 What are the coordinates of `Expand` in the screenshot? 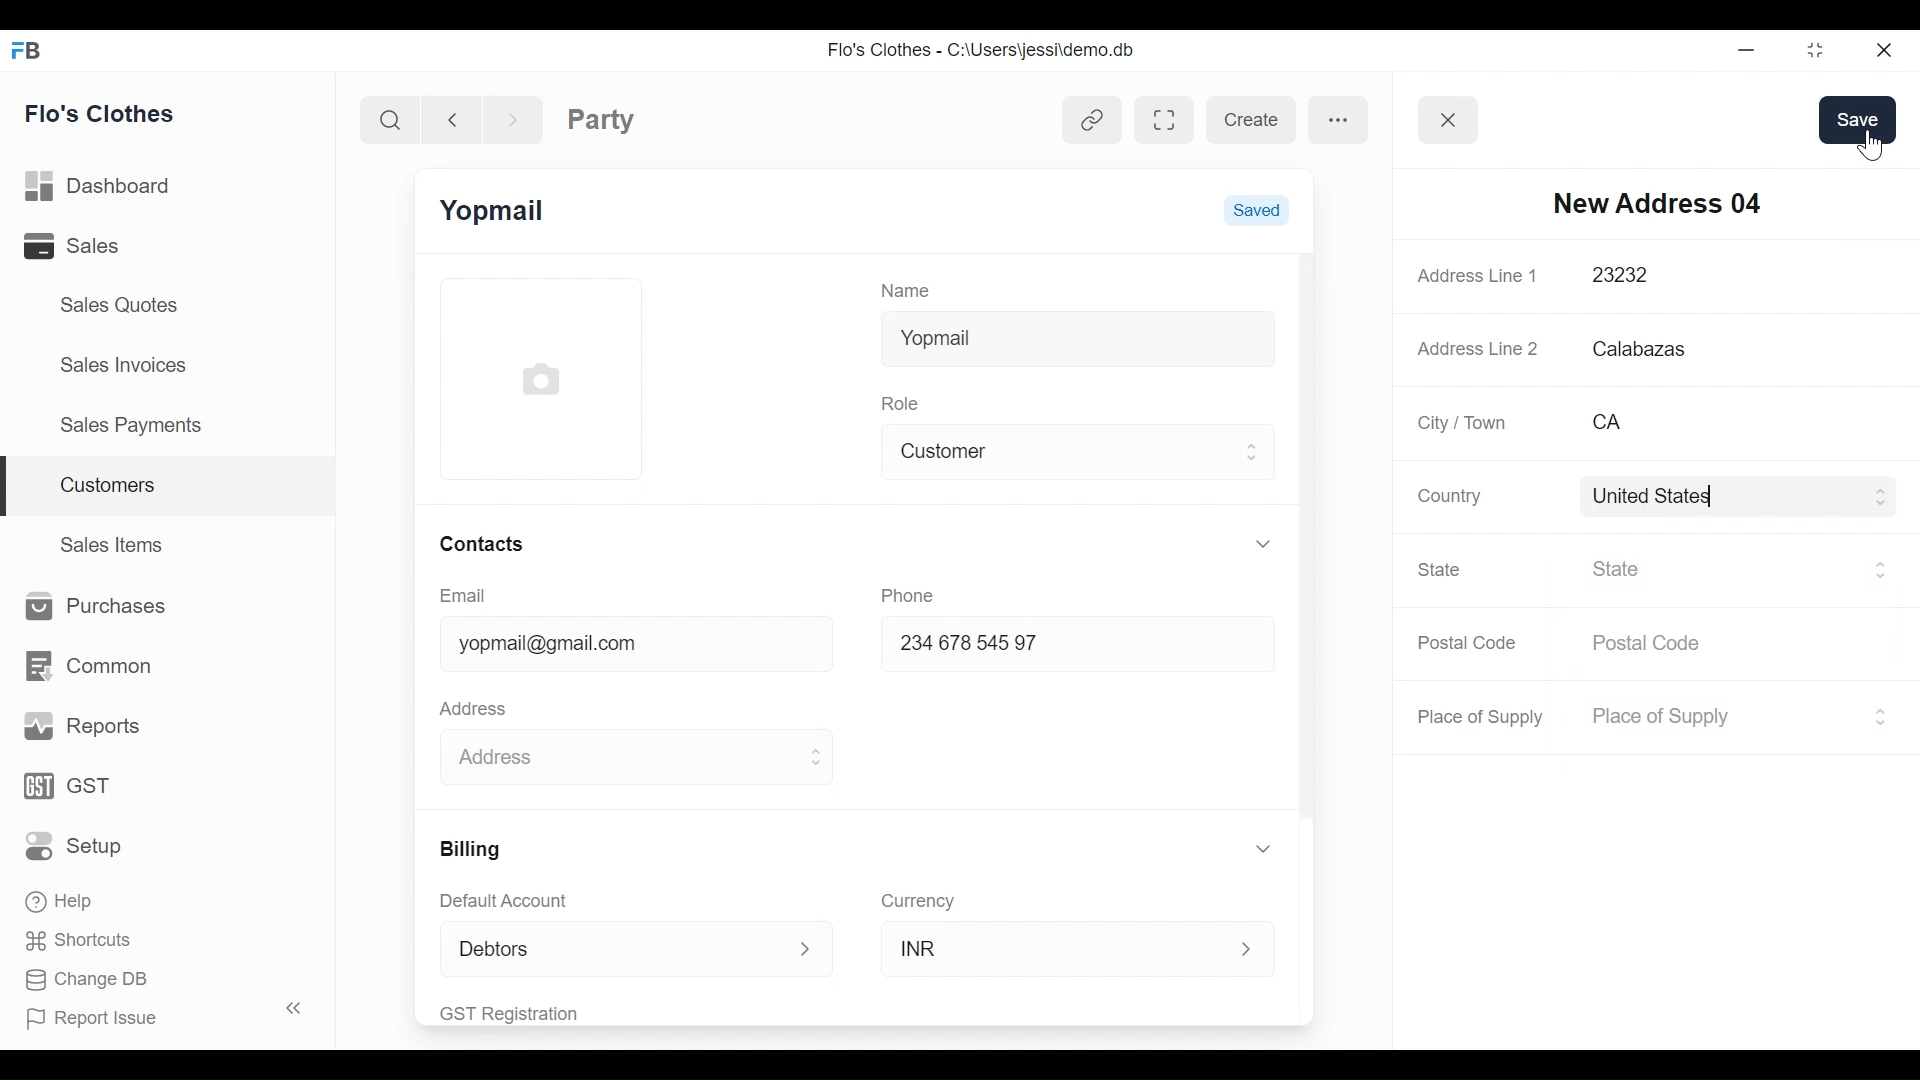 It's located at (1879, 716).